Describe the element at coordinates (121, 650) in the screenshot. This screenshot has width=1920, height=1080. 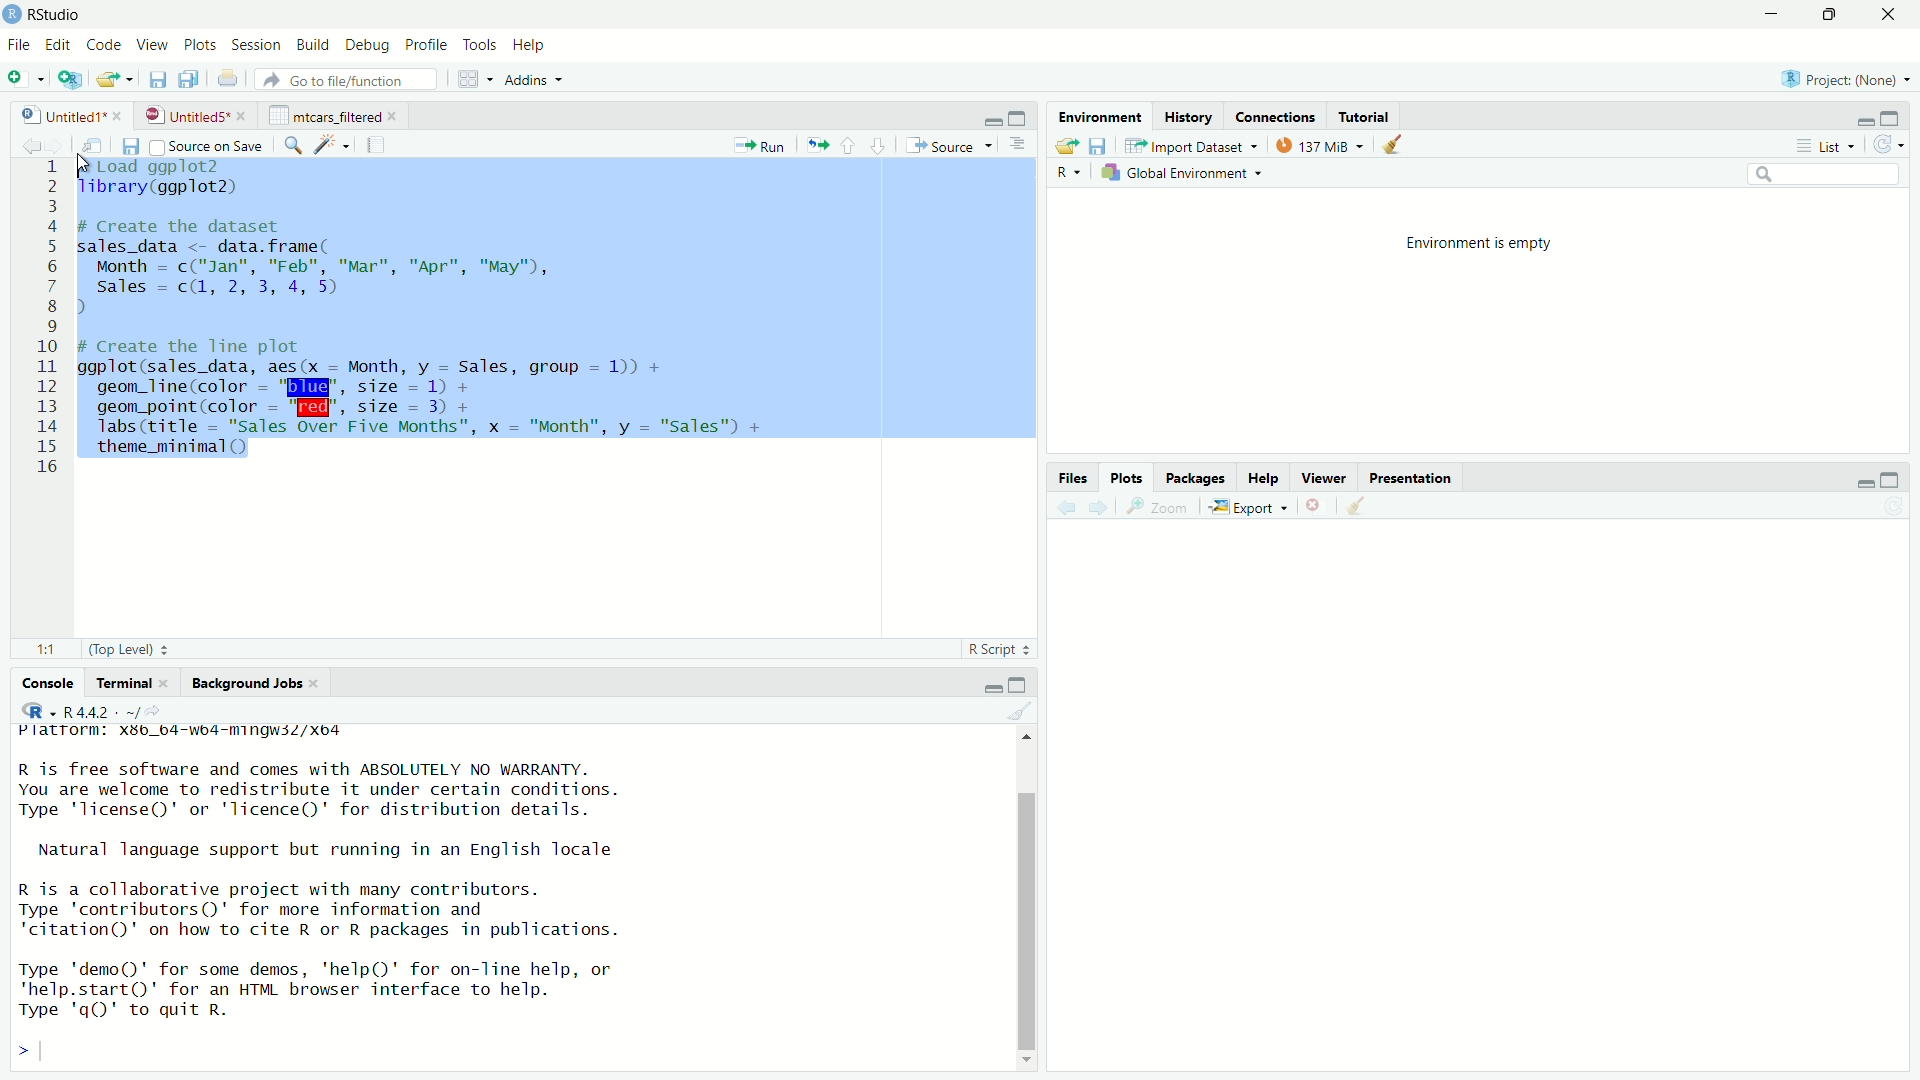
I see `(top leave)` at that location.